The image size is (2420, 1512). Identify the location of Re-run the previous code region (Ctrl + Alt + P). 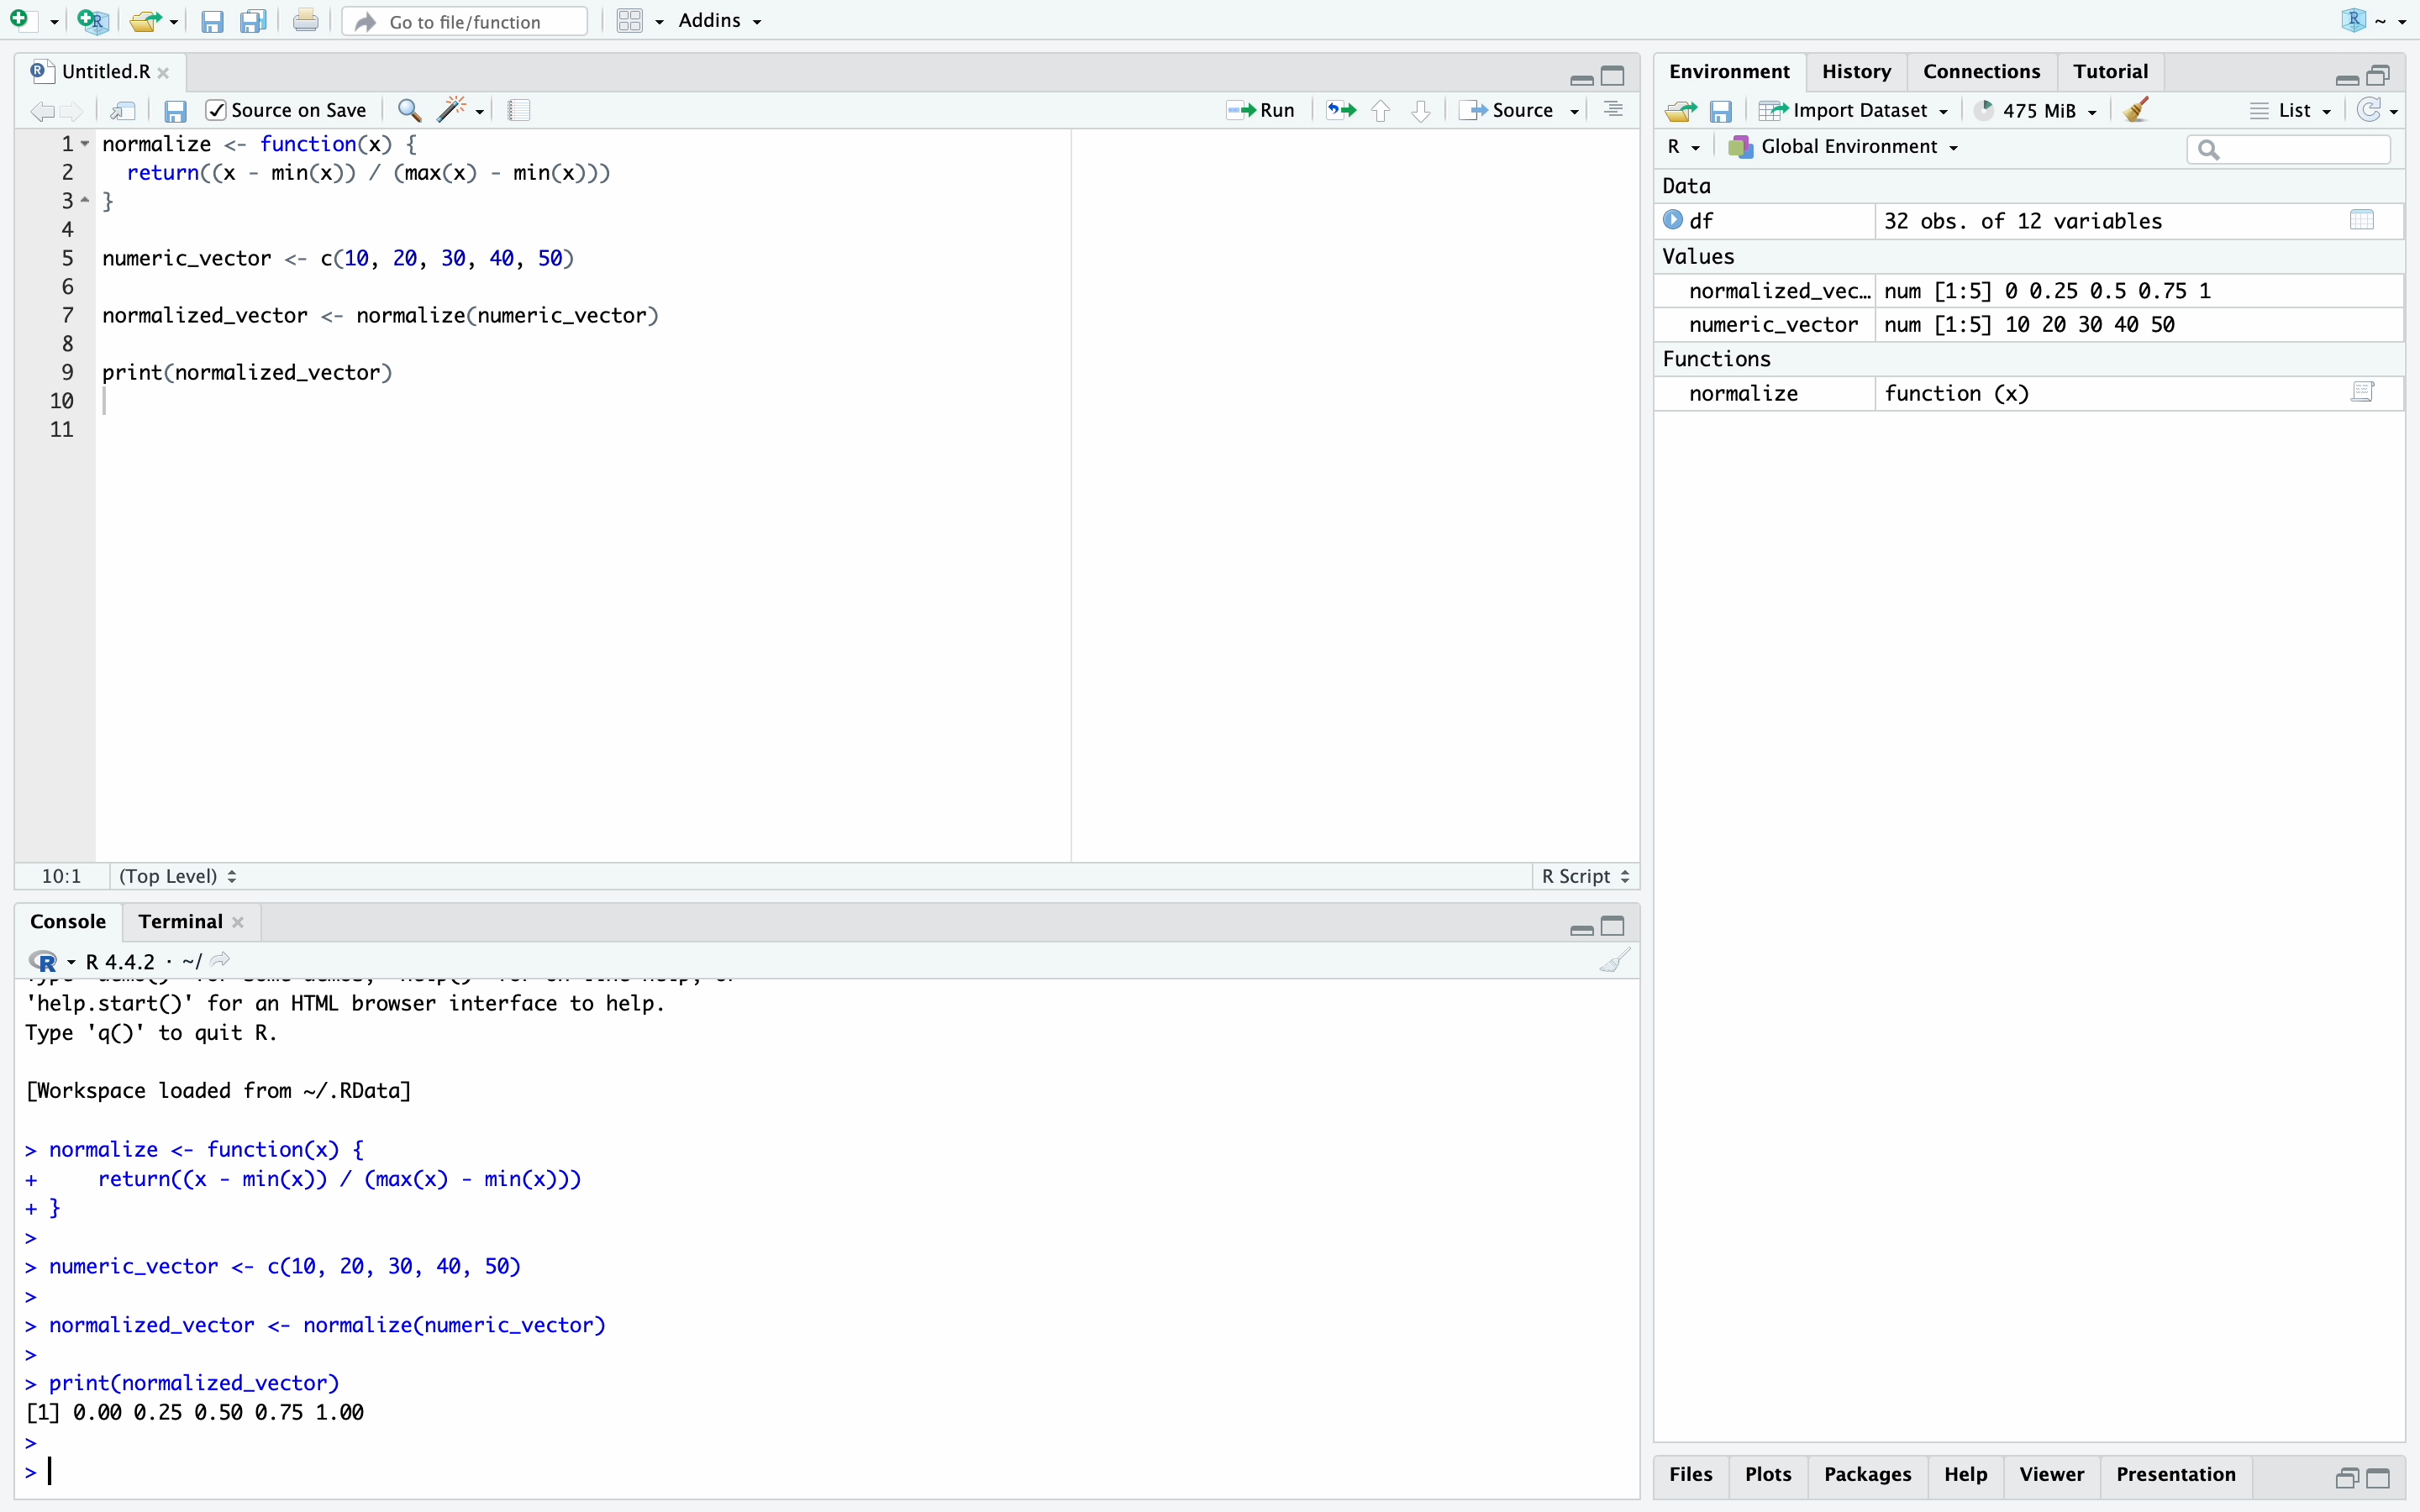
(1340, 112).